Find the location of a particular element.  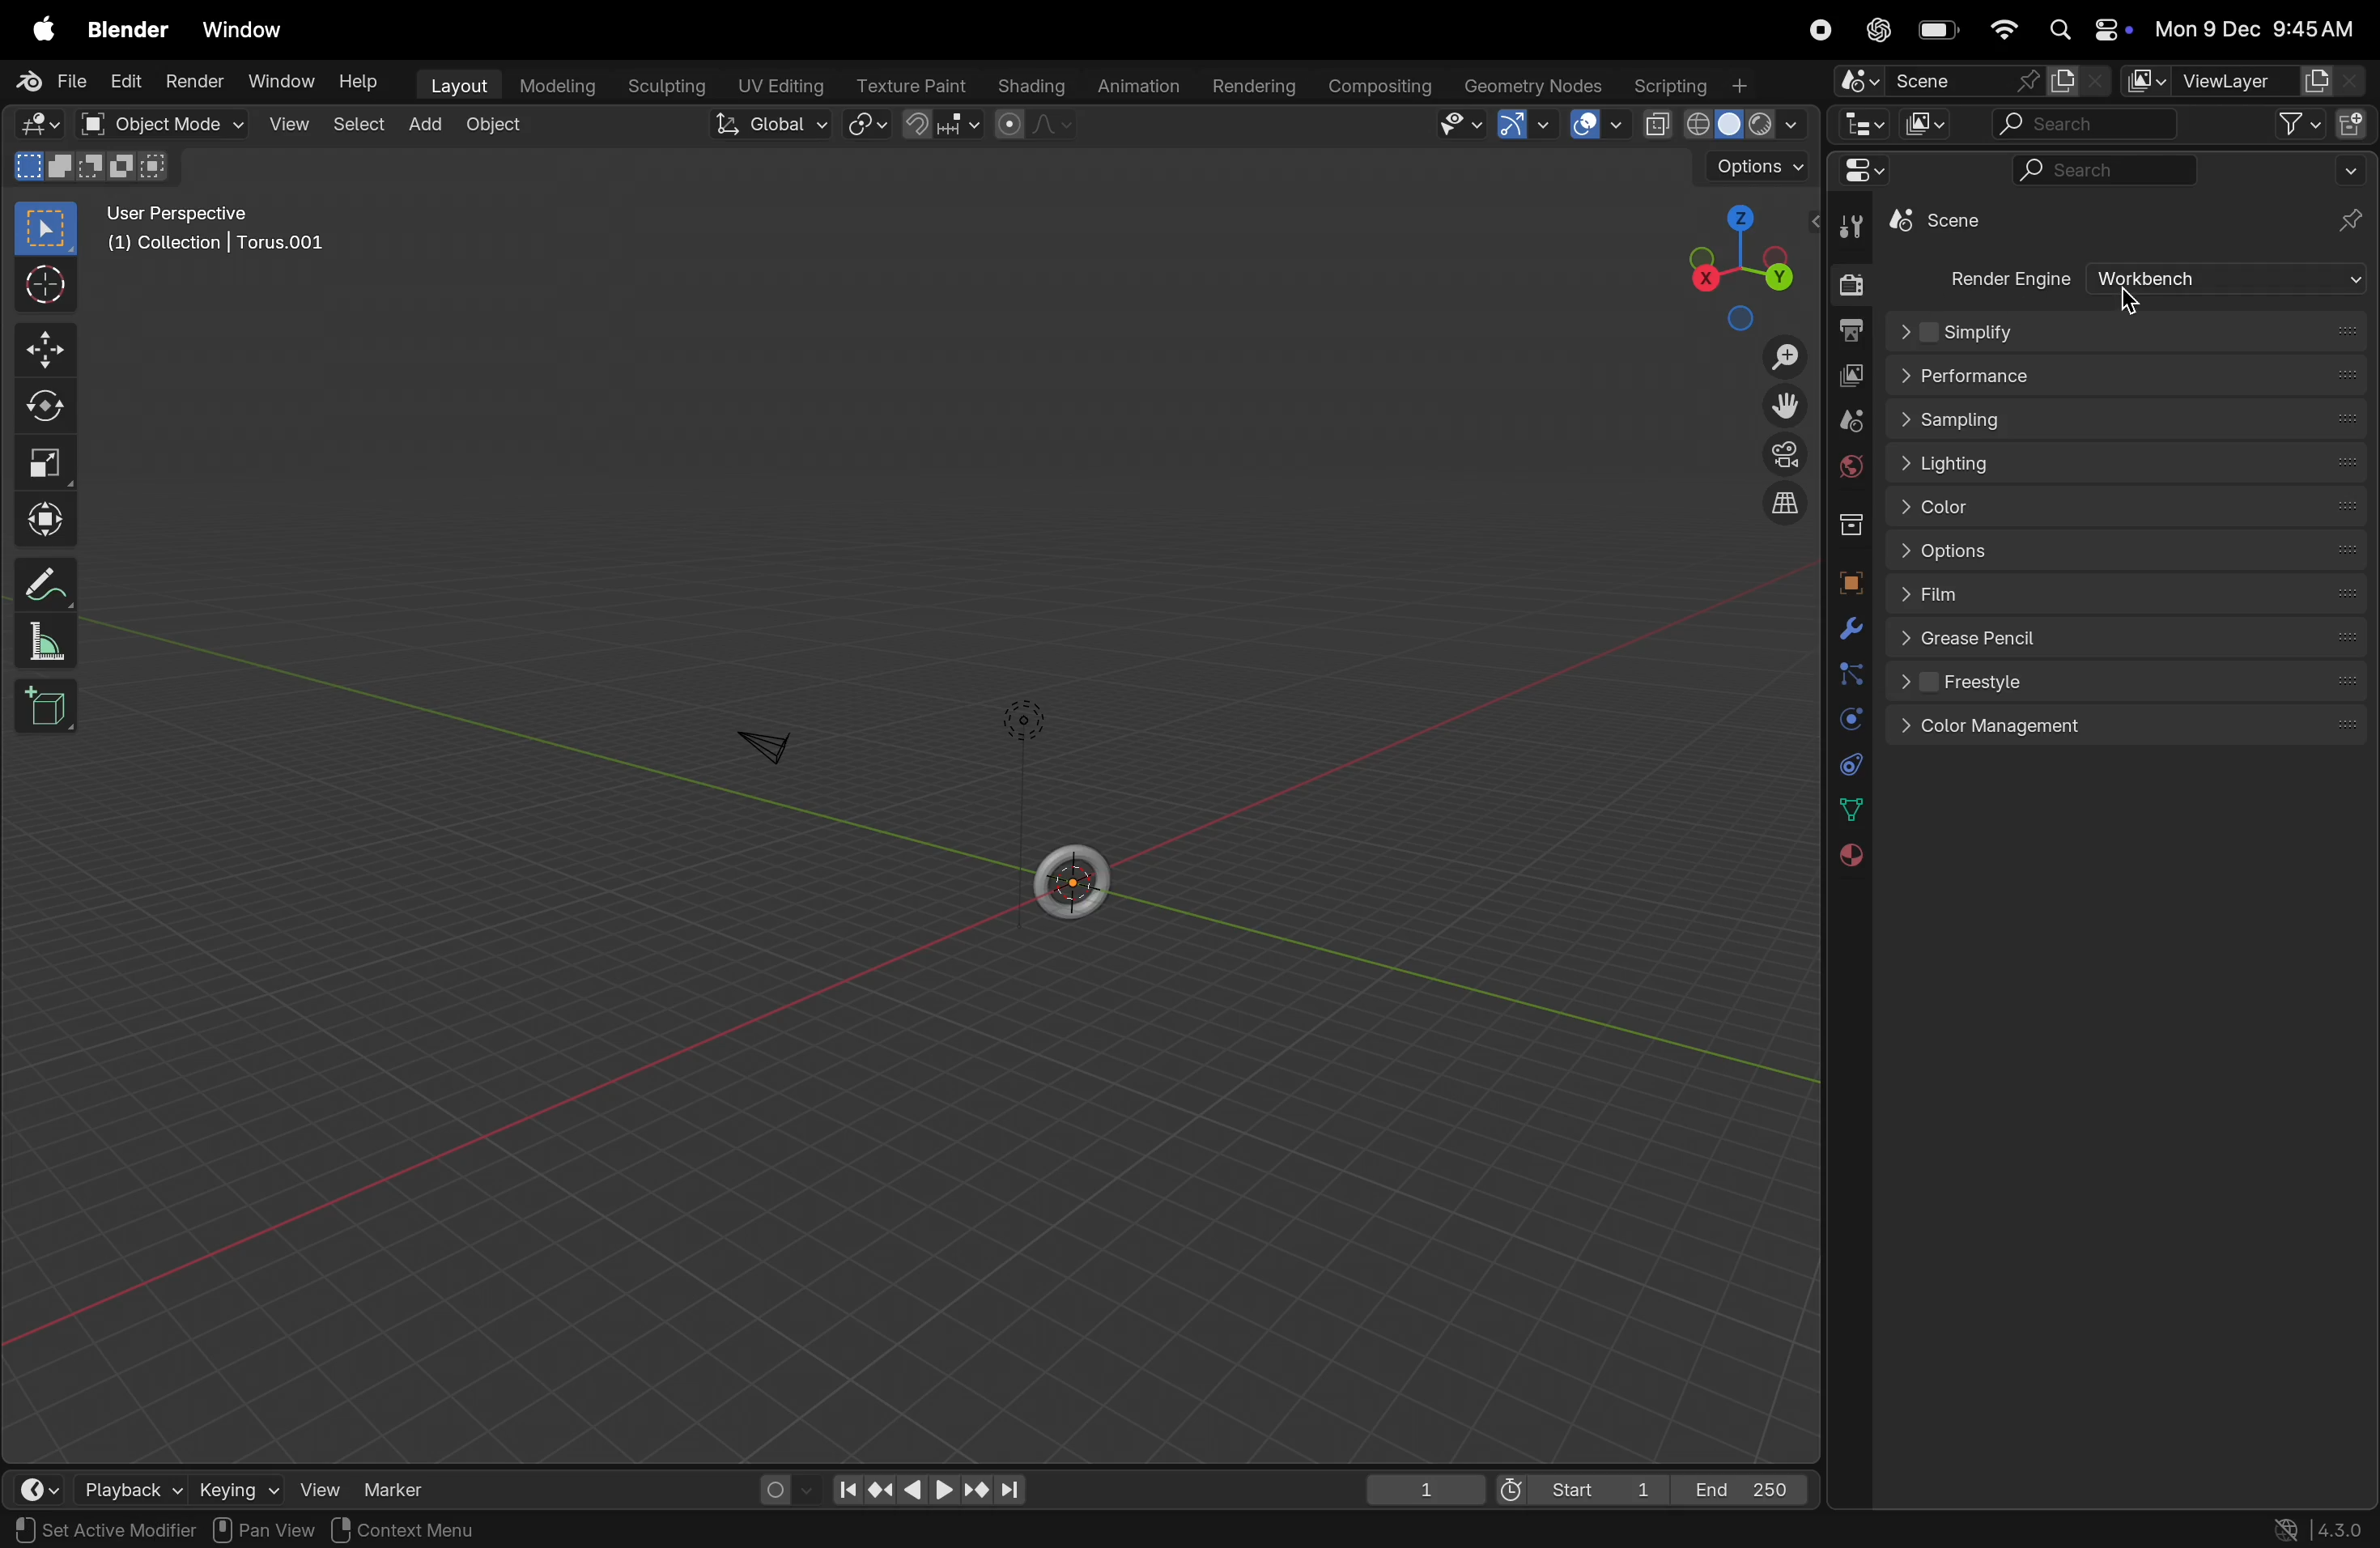

Scripting is located at coordinates (1699, 85).